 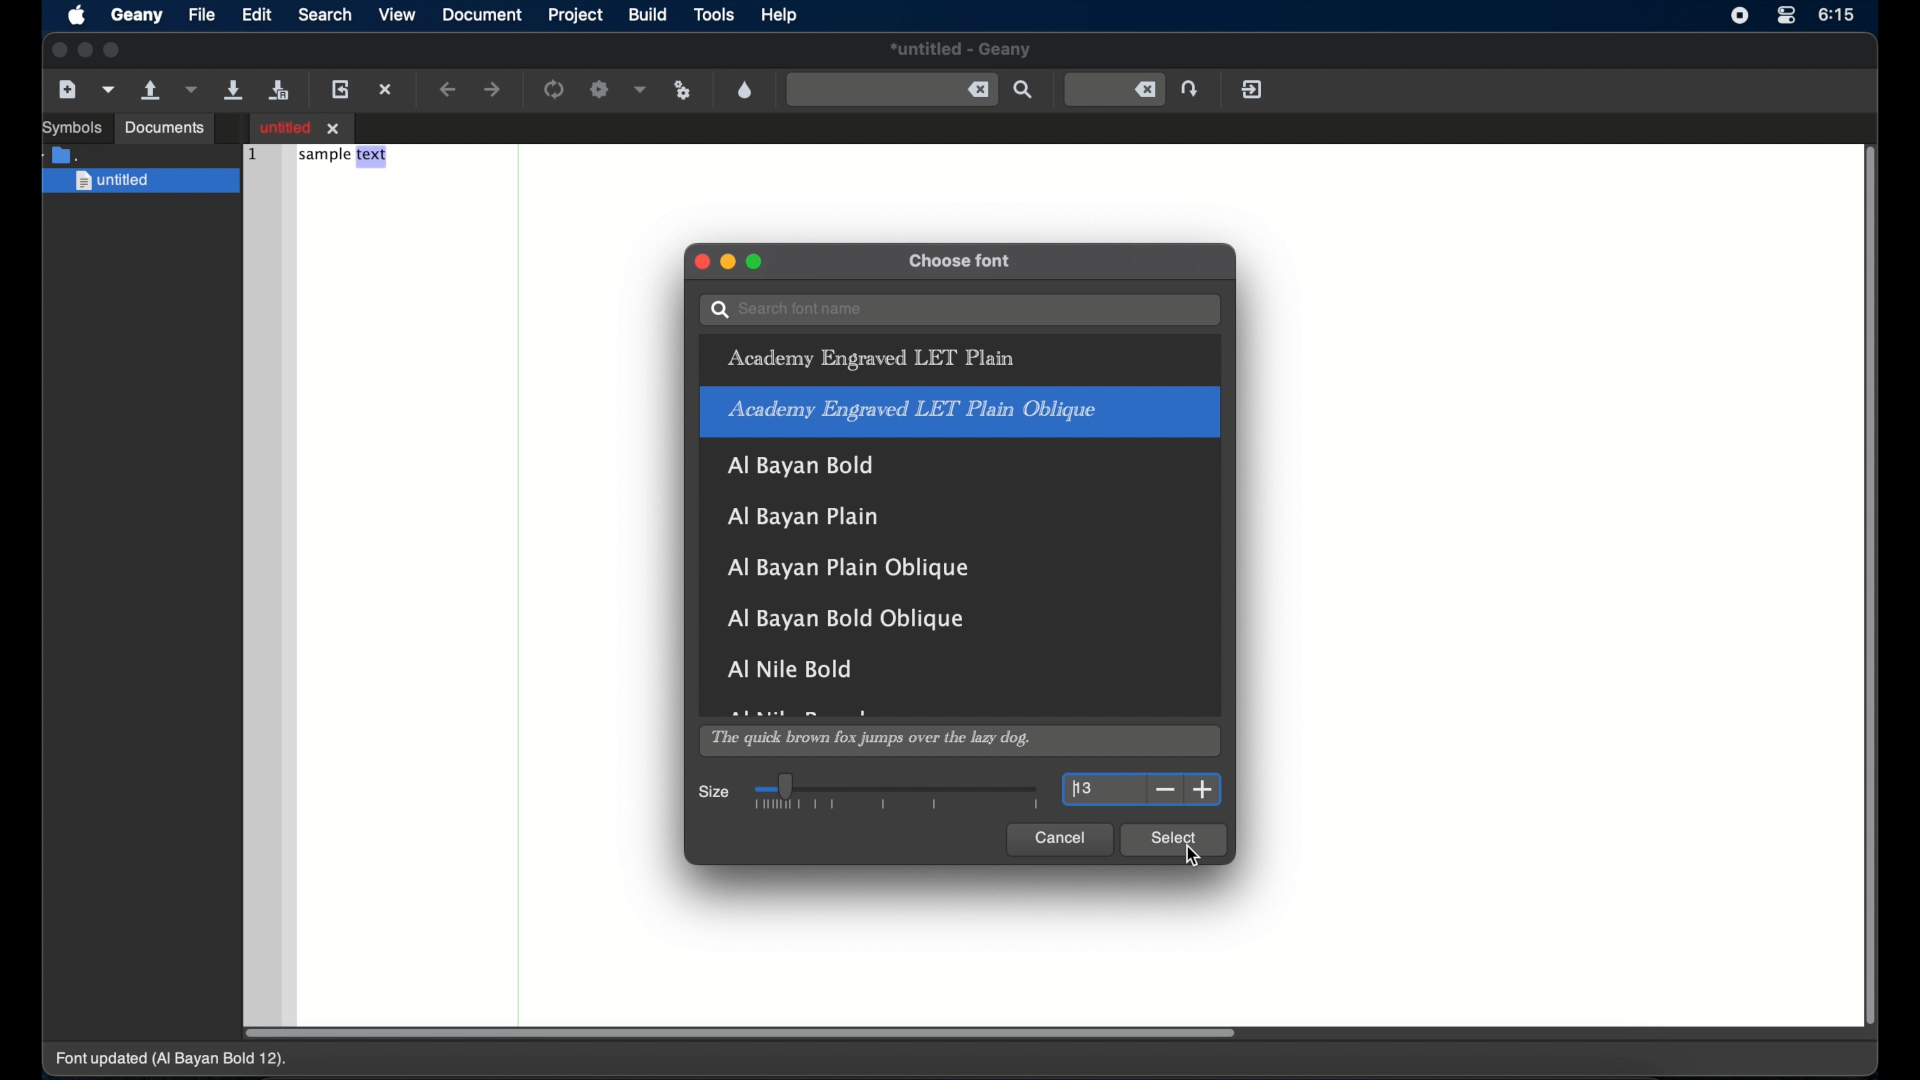 I want to click on scroll box, so click(x=1873, y=589).